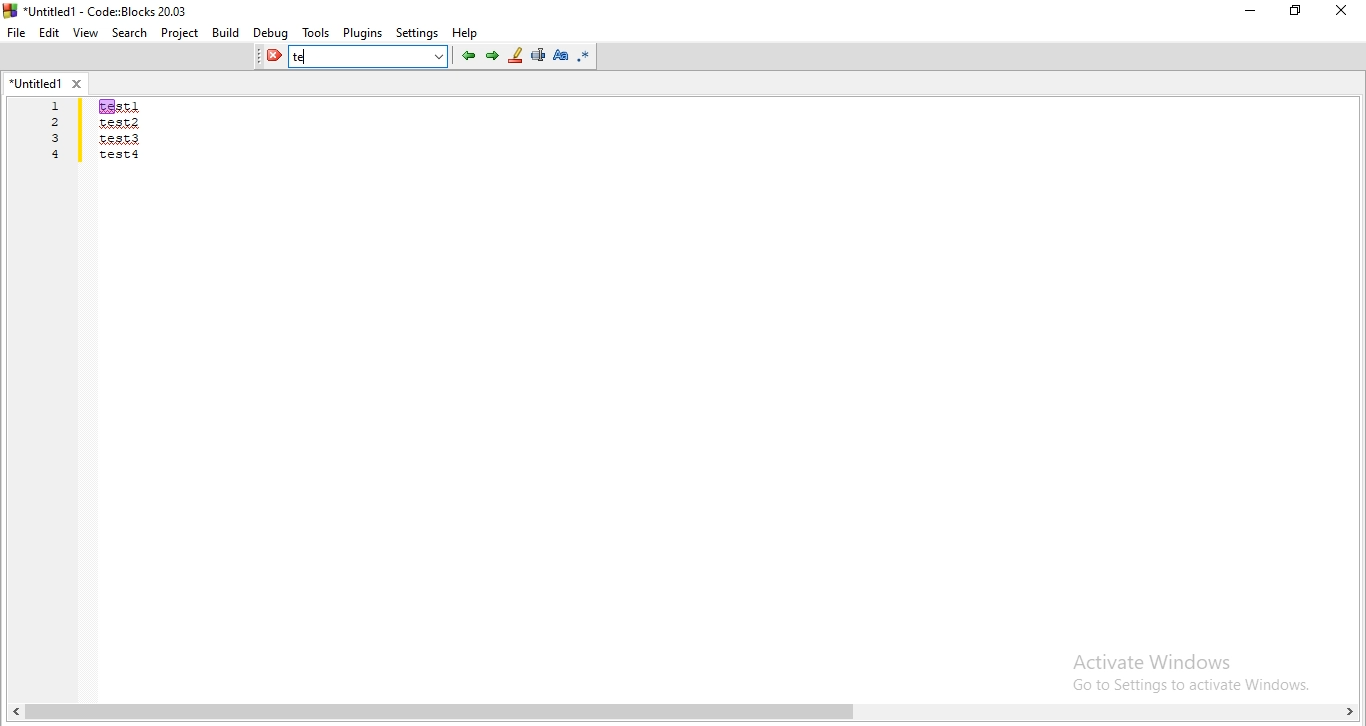 The image size is (1366, 726). Describe the element at coordinates (466, 56) in the screenshot. I see `prev` at that location.